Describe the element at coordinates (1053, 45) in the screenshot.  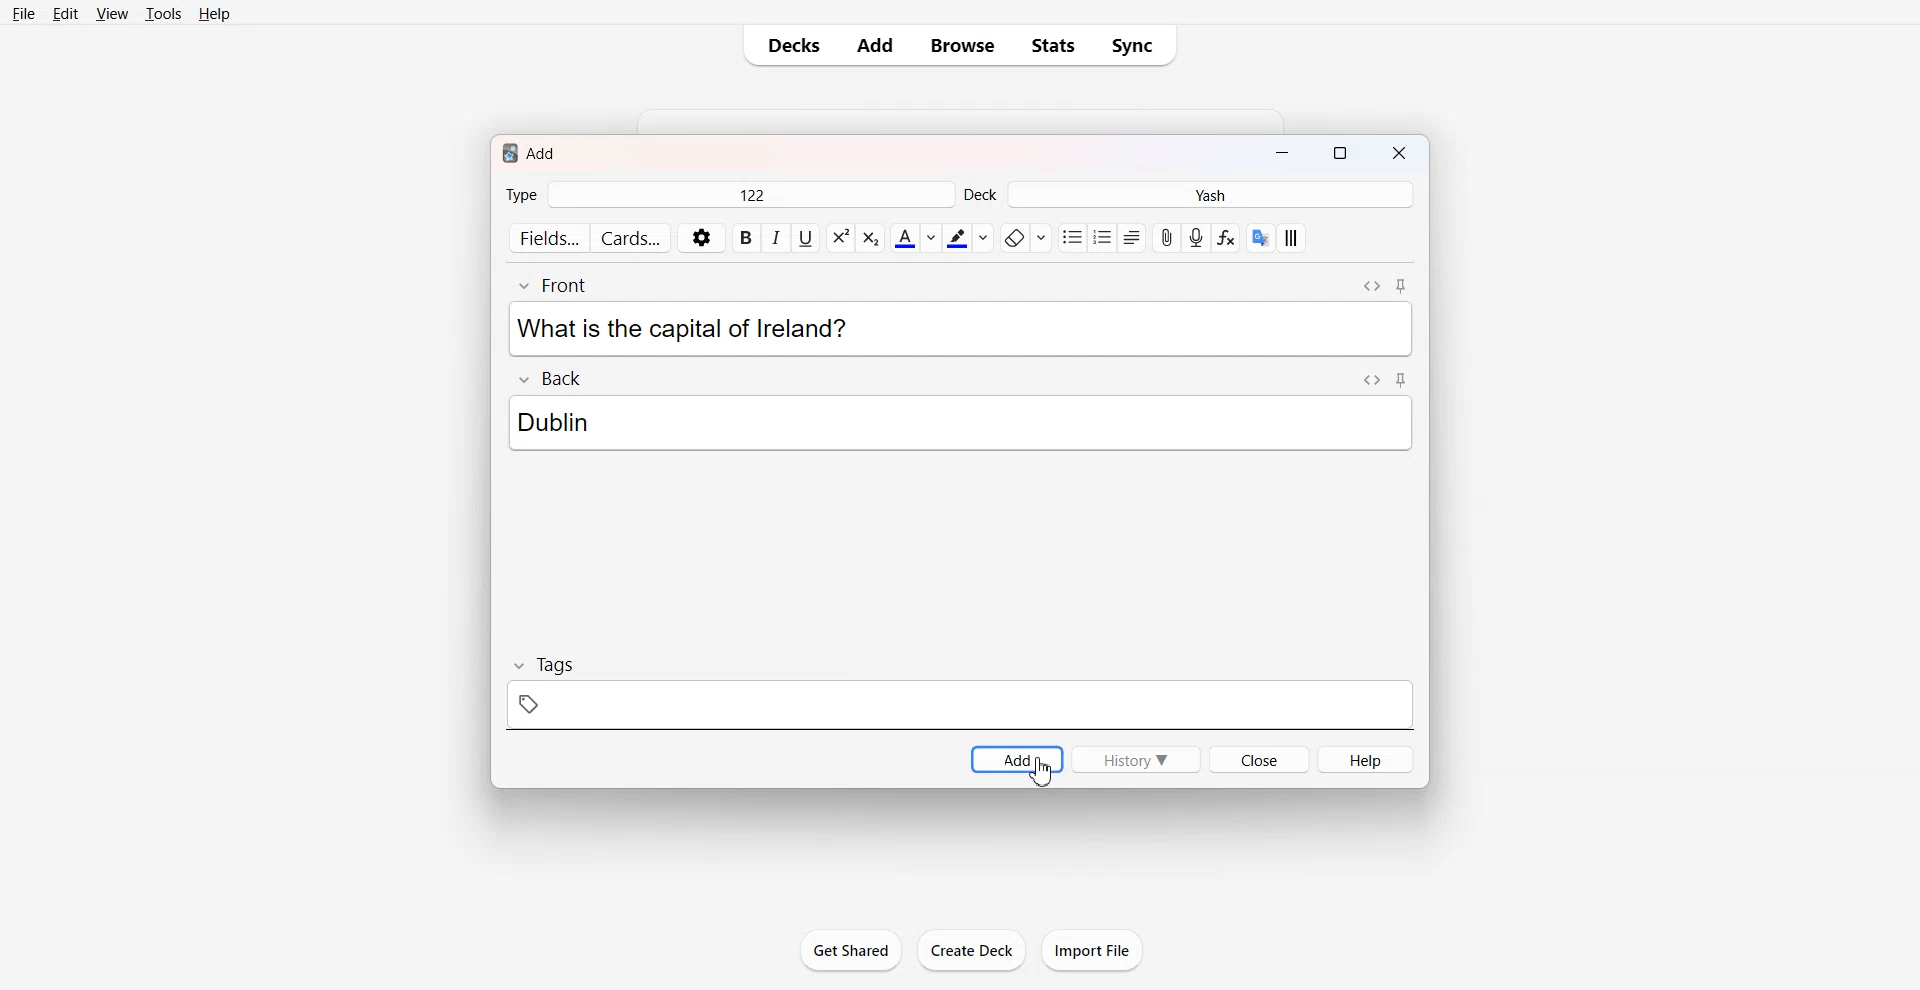
I see `Stats` at that location.